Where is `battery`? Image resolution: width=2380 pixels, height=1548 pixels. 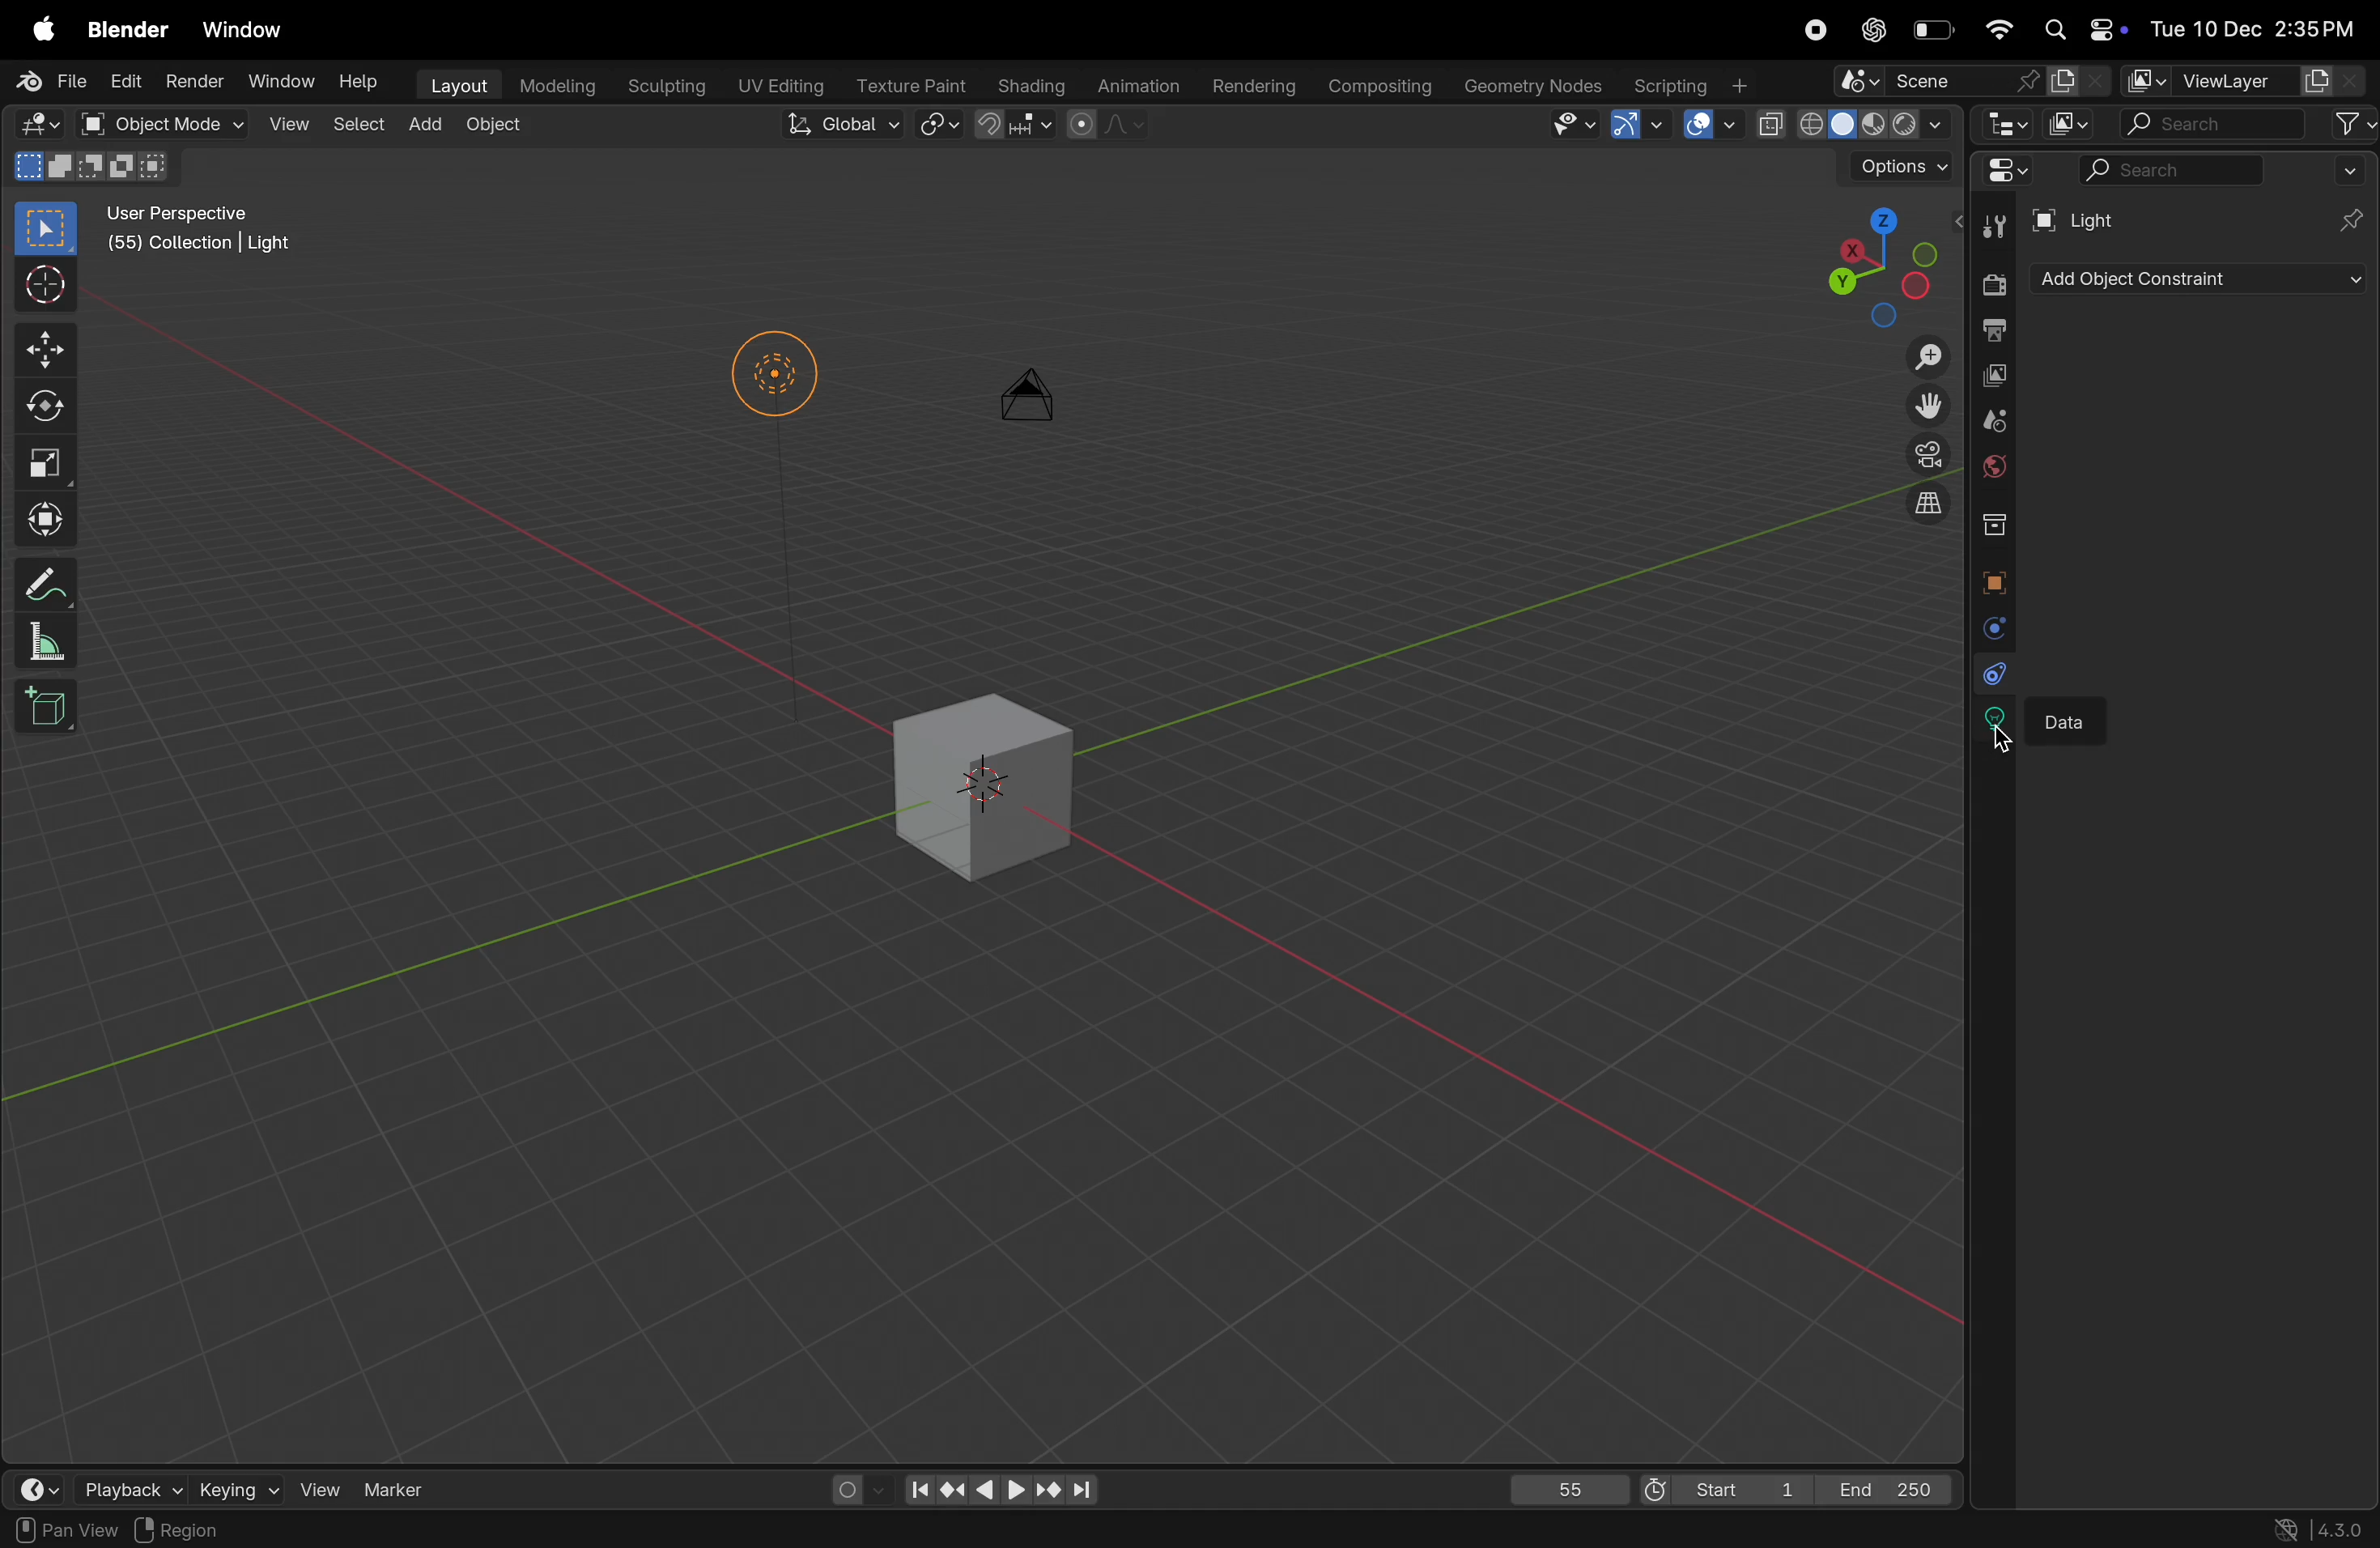 battery is located at coordinates (1934, 27).